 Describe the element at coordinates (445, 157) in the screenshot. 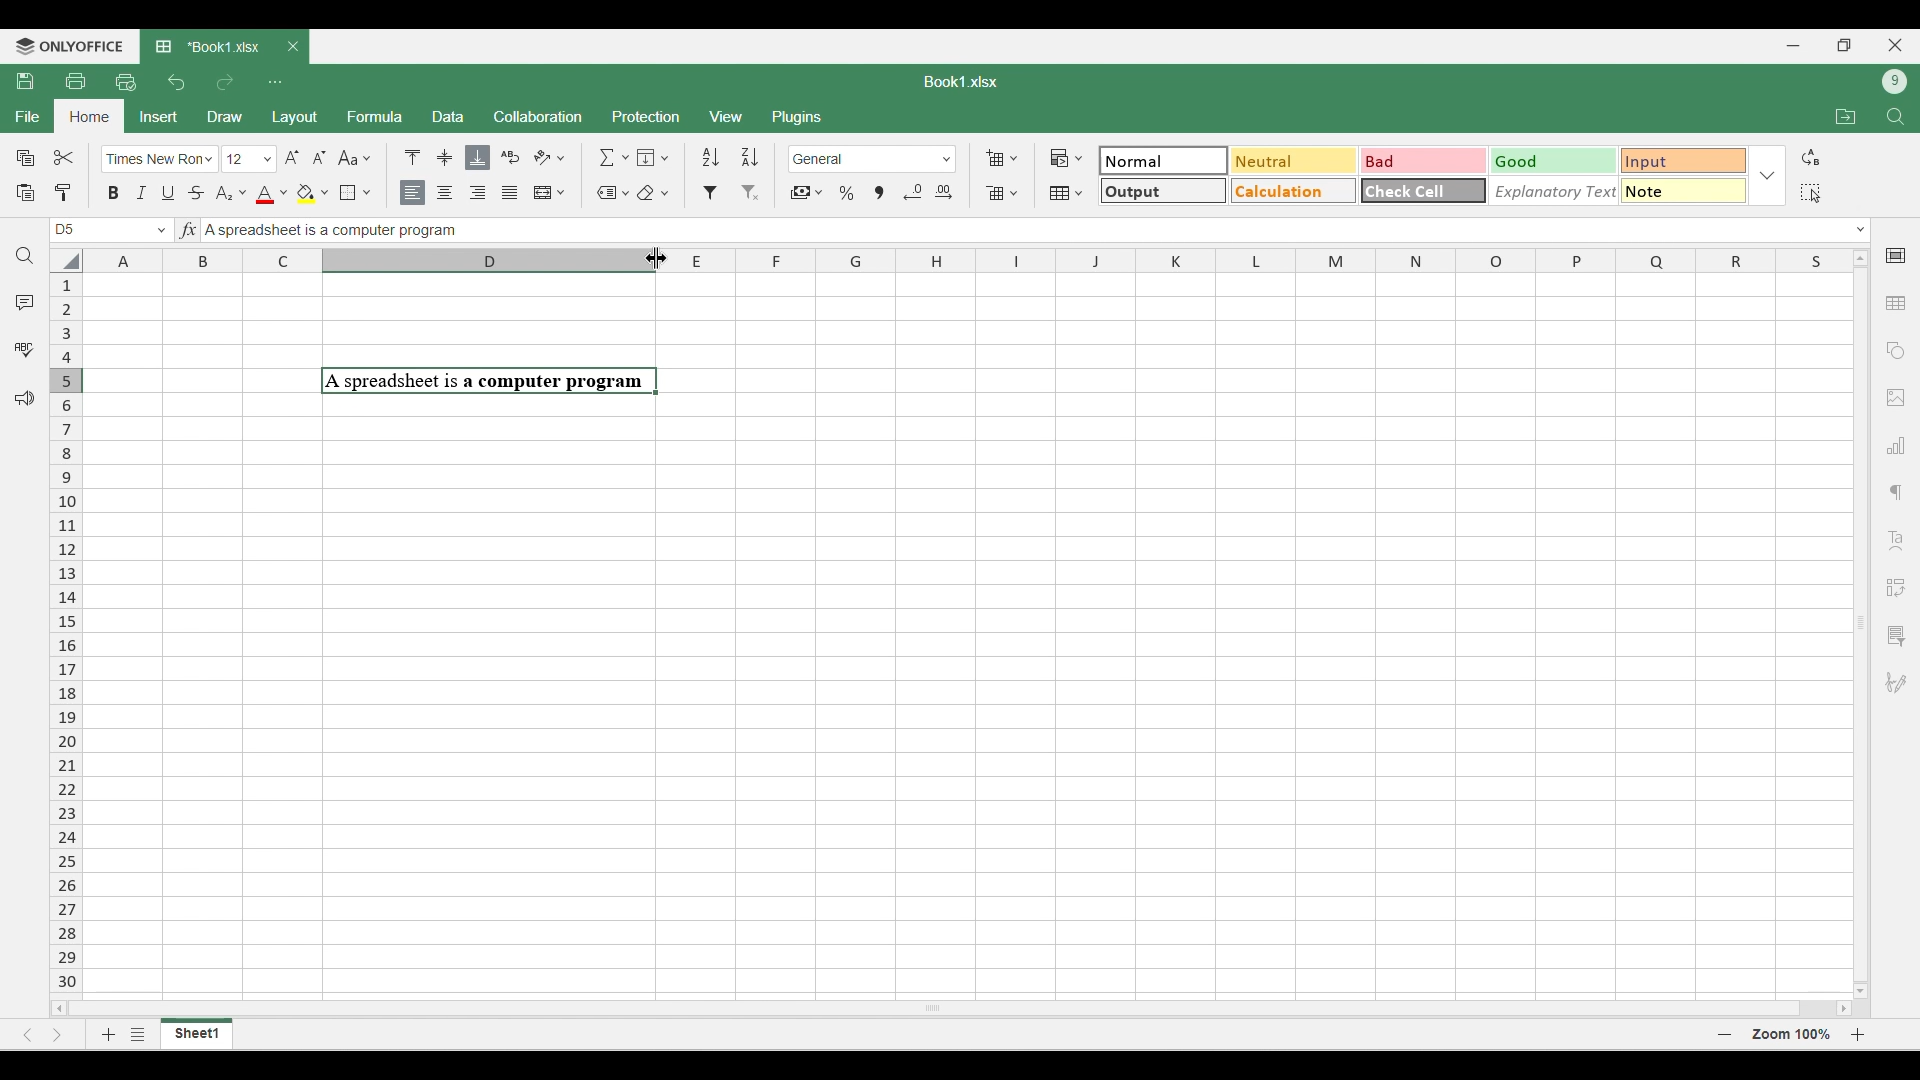

I see `Position alignment options` at that location.